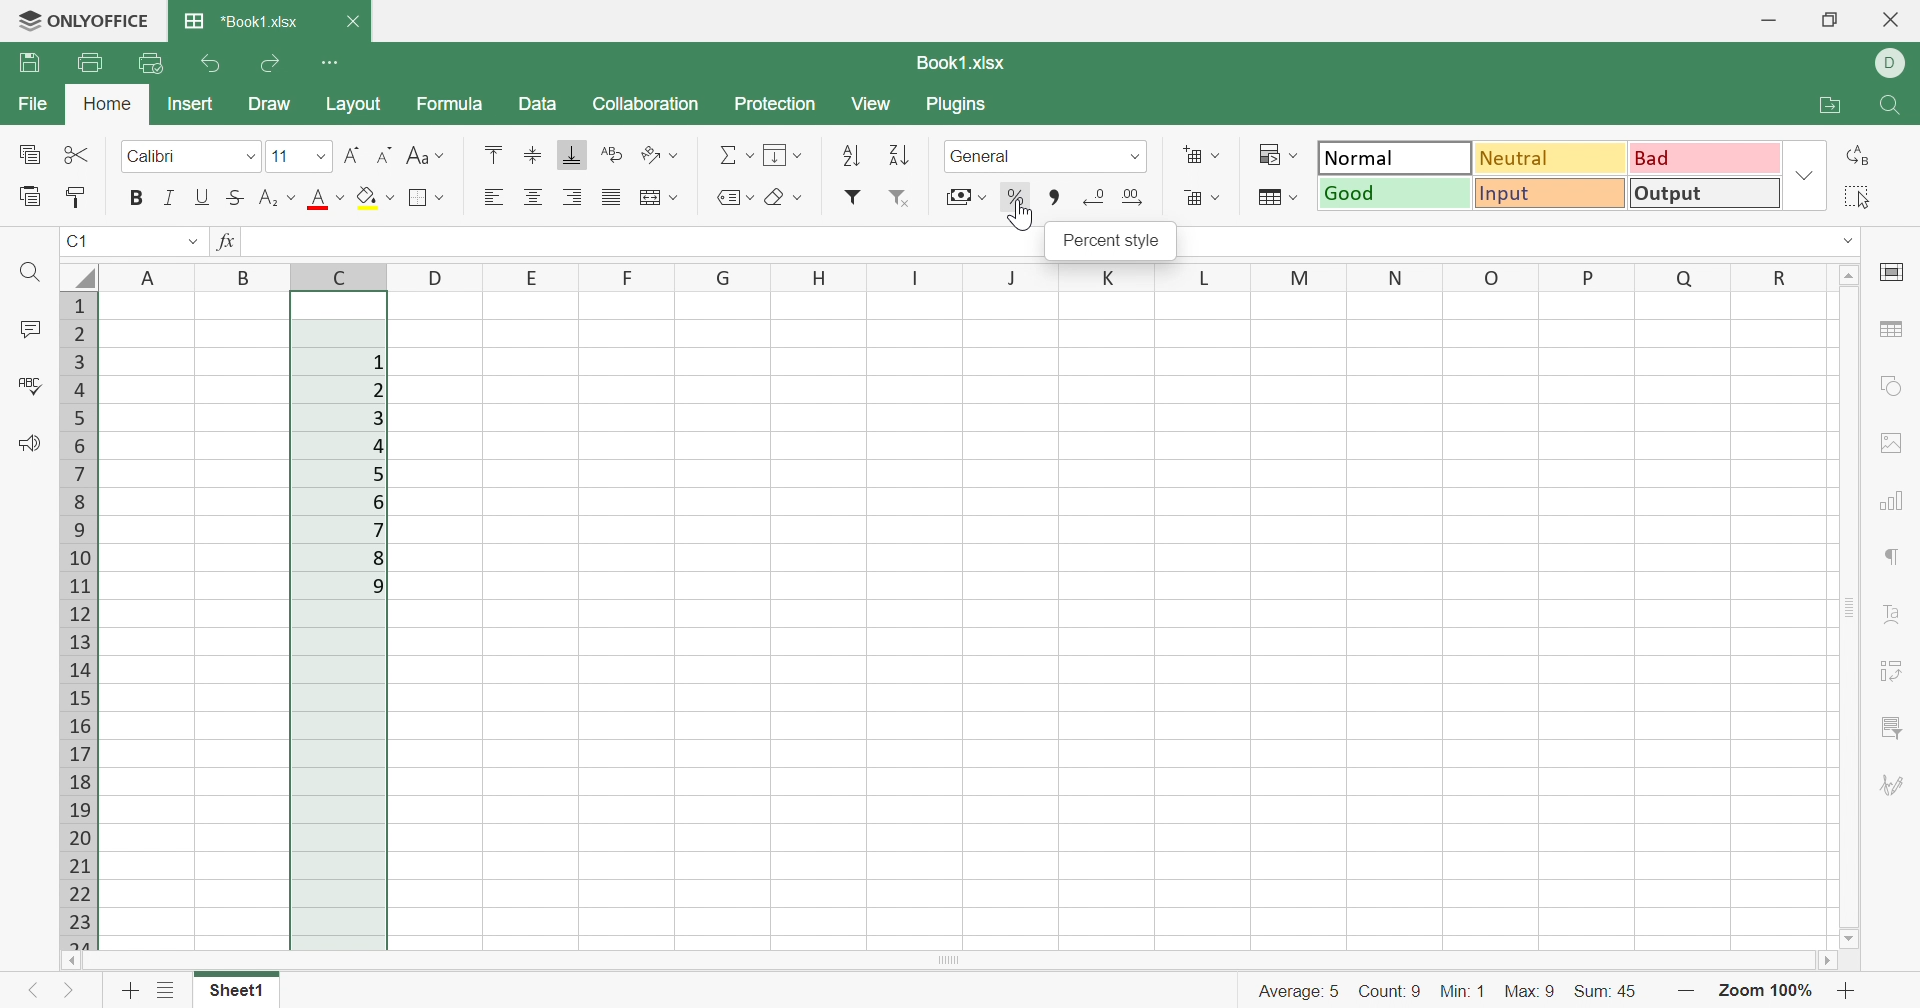  Describe the element at coordinates (273, 63) in the screenshot. I see `Redo` at that location.